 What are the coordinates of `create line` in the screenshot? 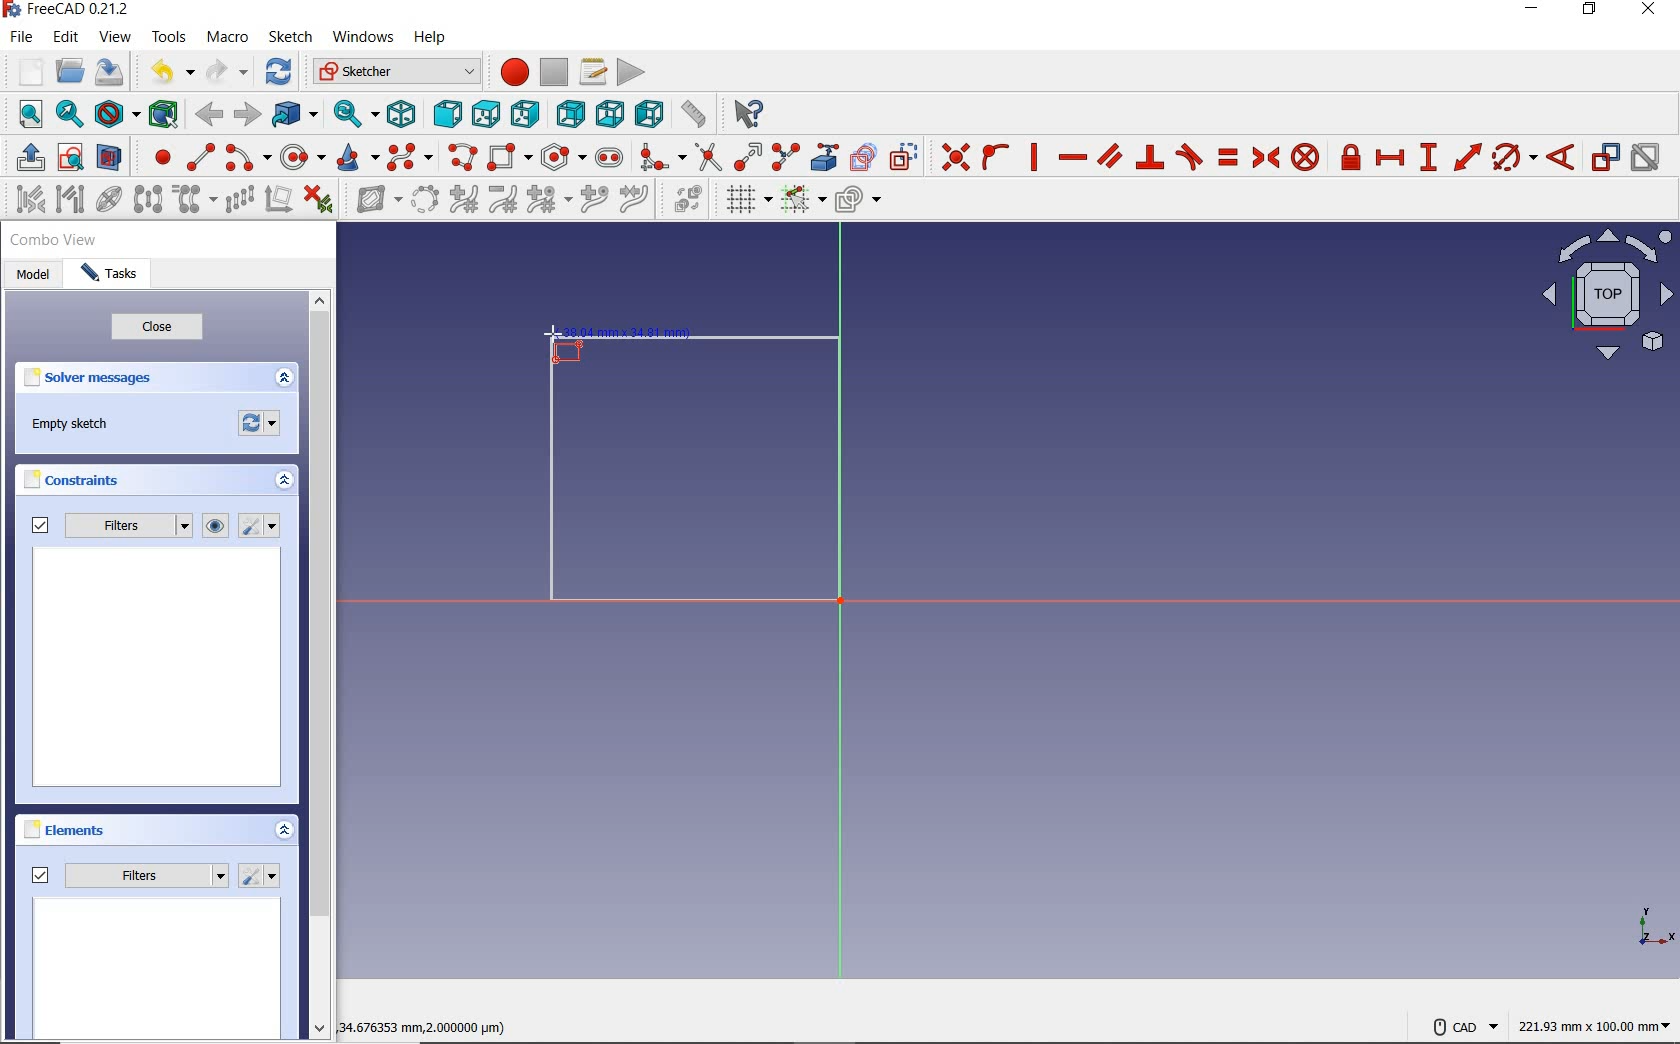 It's located at (197, 156).